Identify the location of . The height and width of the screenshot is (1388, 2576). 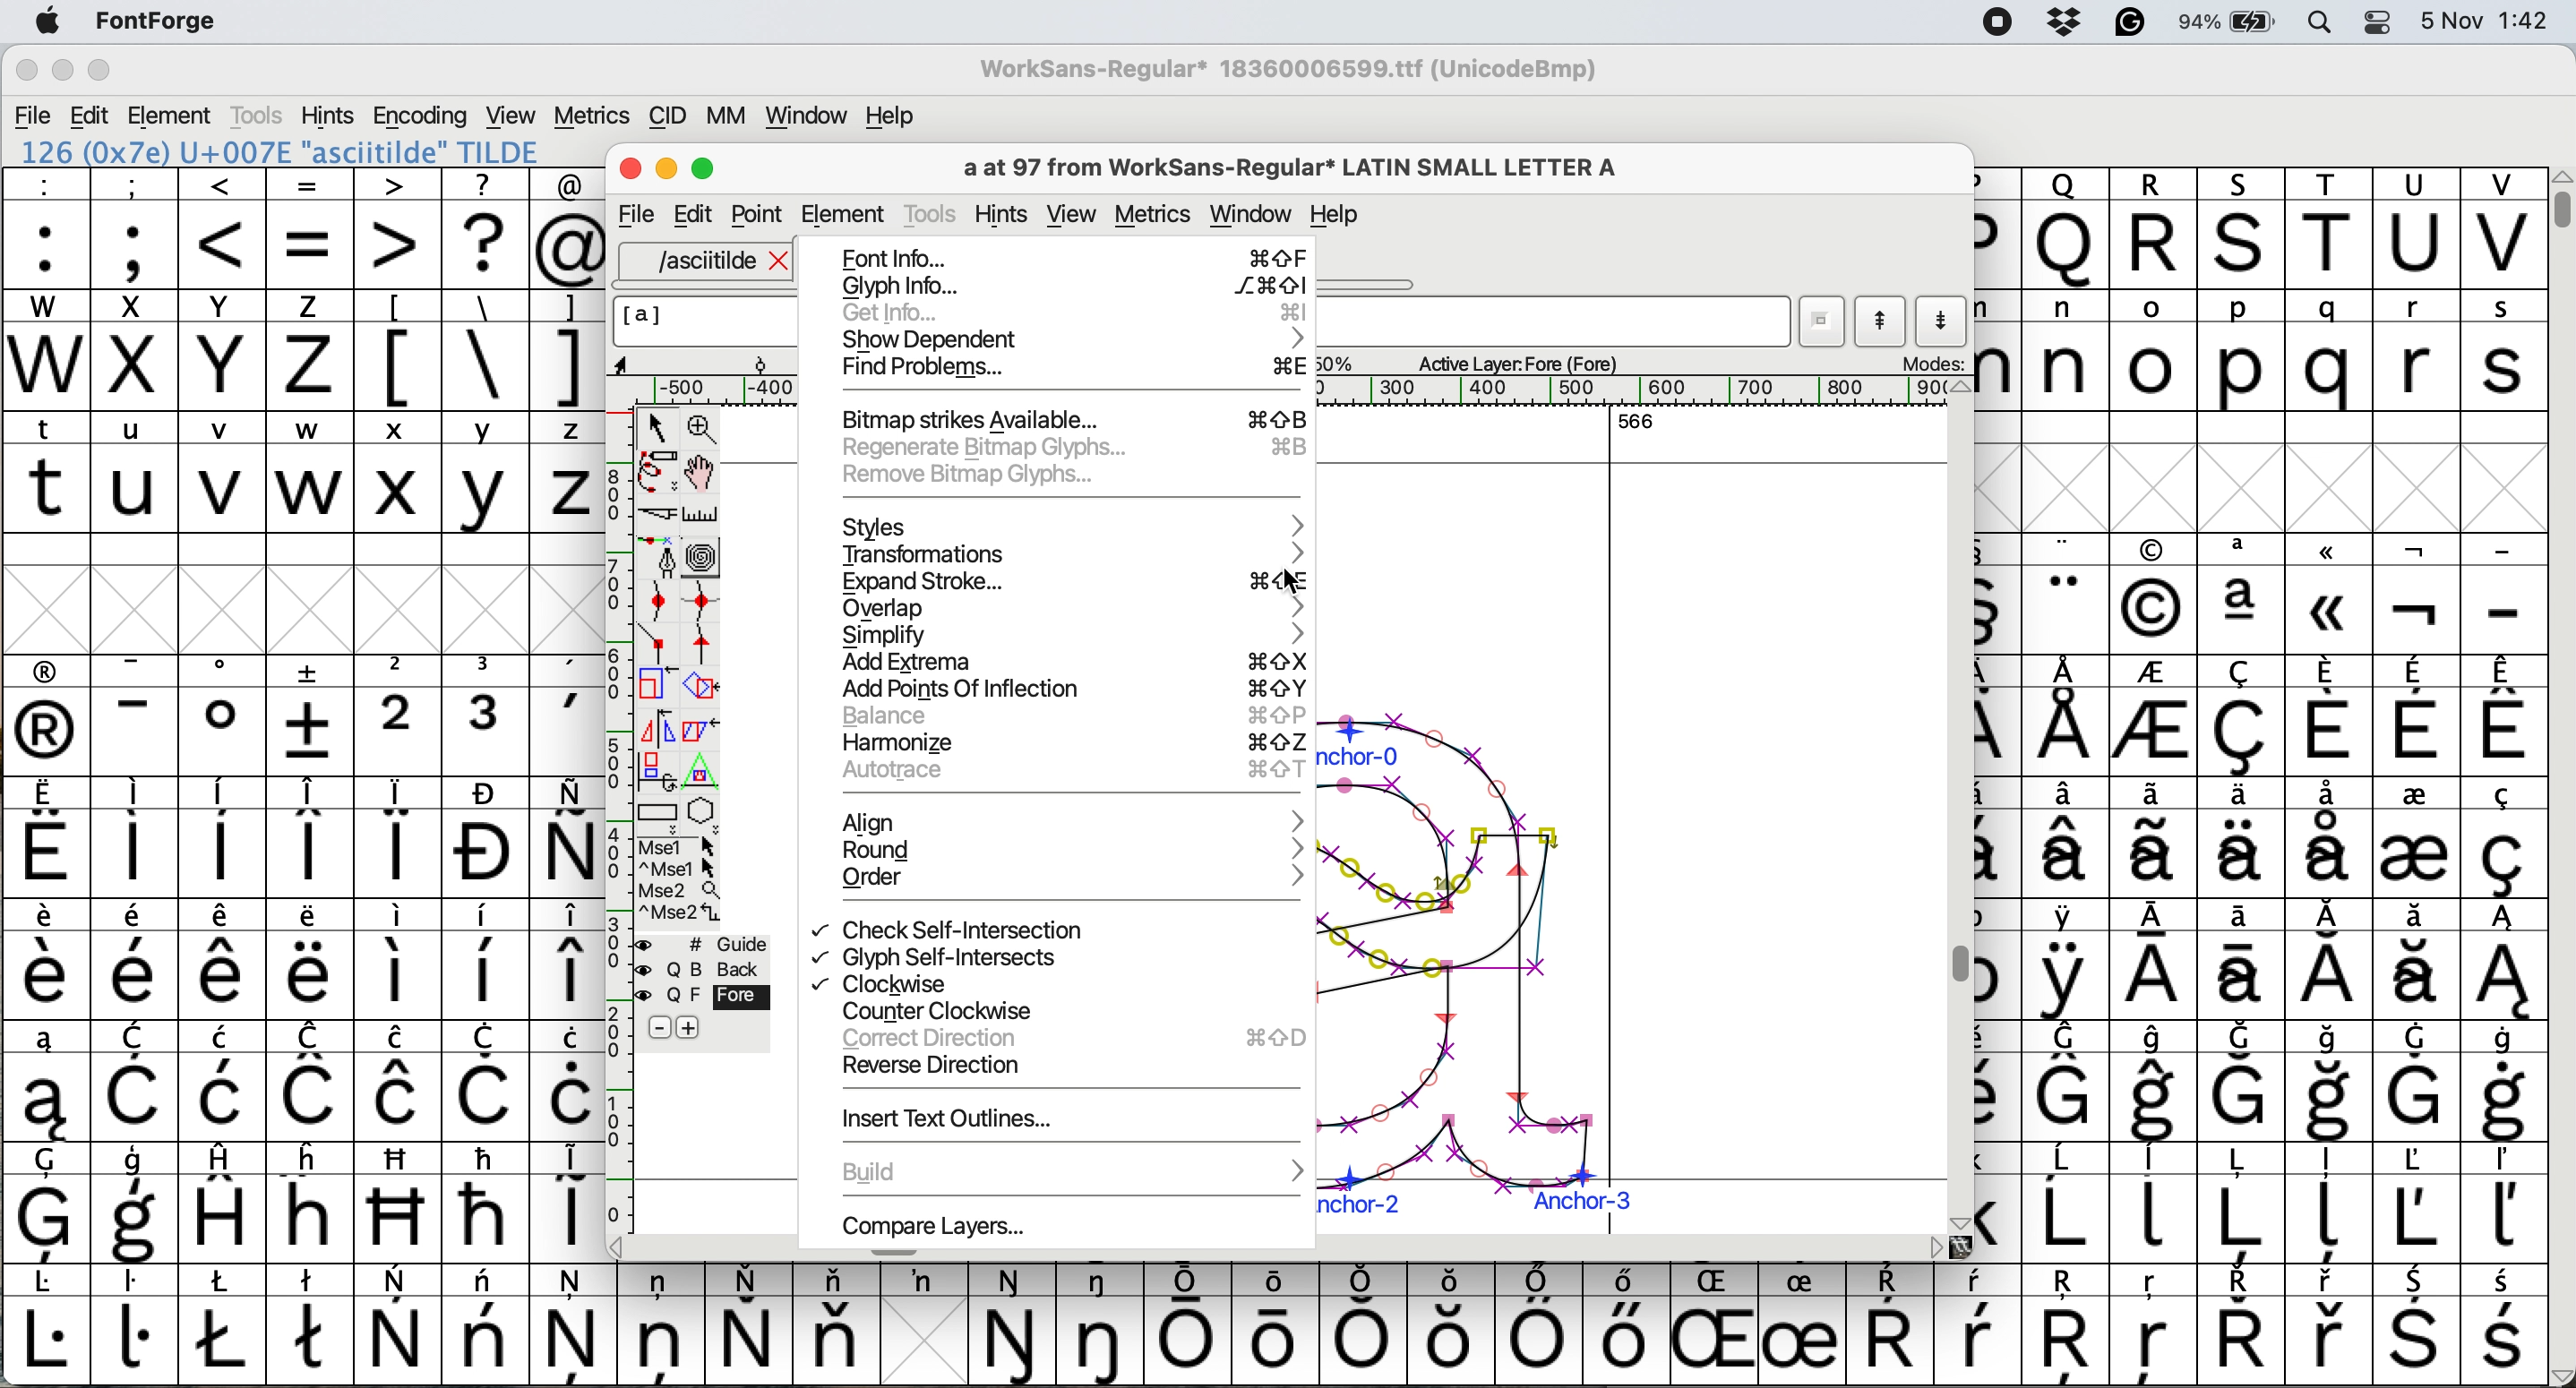
(1453, 1324).